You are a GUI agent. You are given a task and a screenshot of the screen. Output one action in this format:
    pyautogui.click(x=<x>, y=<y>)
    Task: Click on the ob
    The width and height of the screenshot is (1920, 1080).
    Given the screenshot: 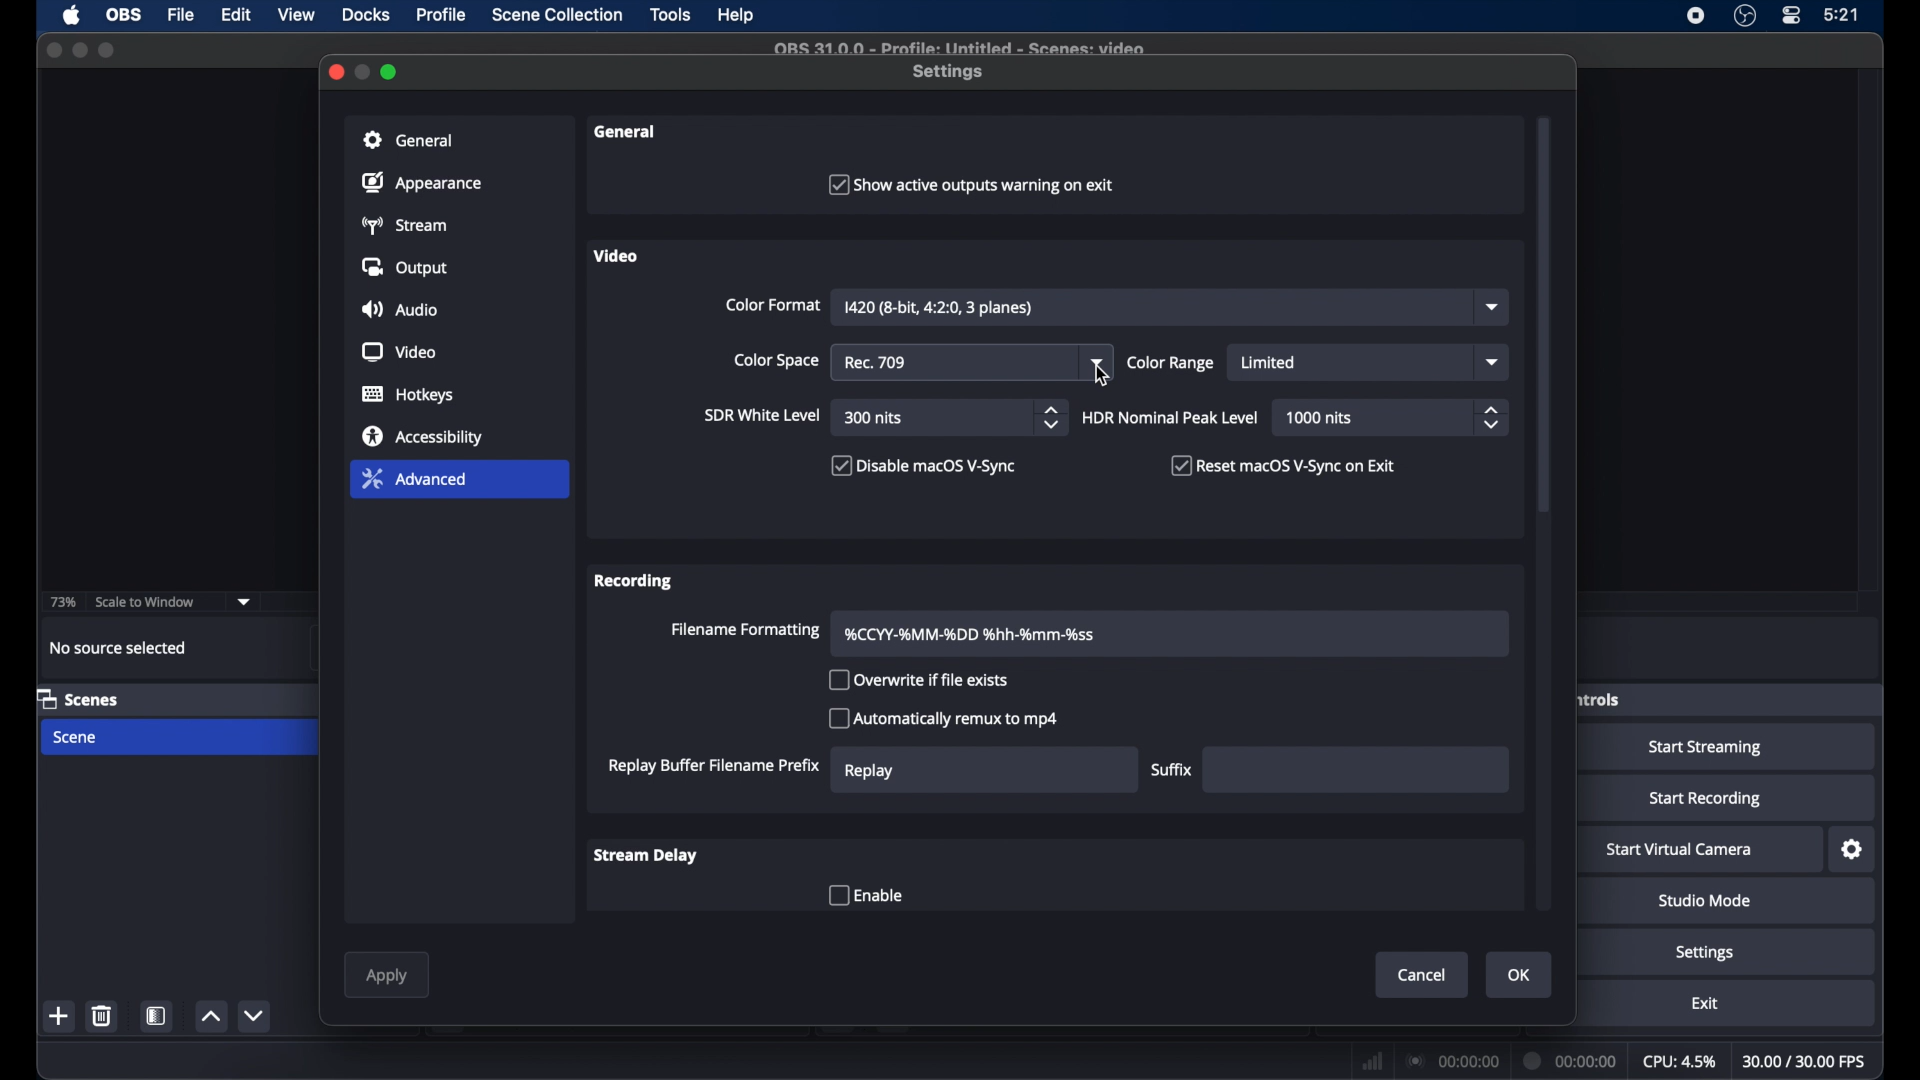 What is the action you would take?
    pyautogui.click(x=125, y=15)
    